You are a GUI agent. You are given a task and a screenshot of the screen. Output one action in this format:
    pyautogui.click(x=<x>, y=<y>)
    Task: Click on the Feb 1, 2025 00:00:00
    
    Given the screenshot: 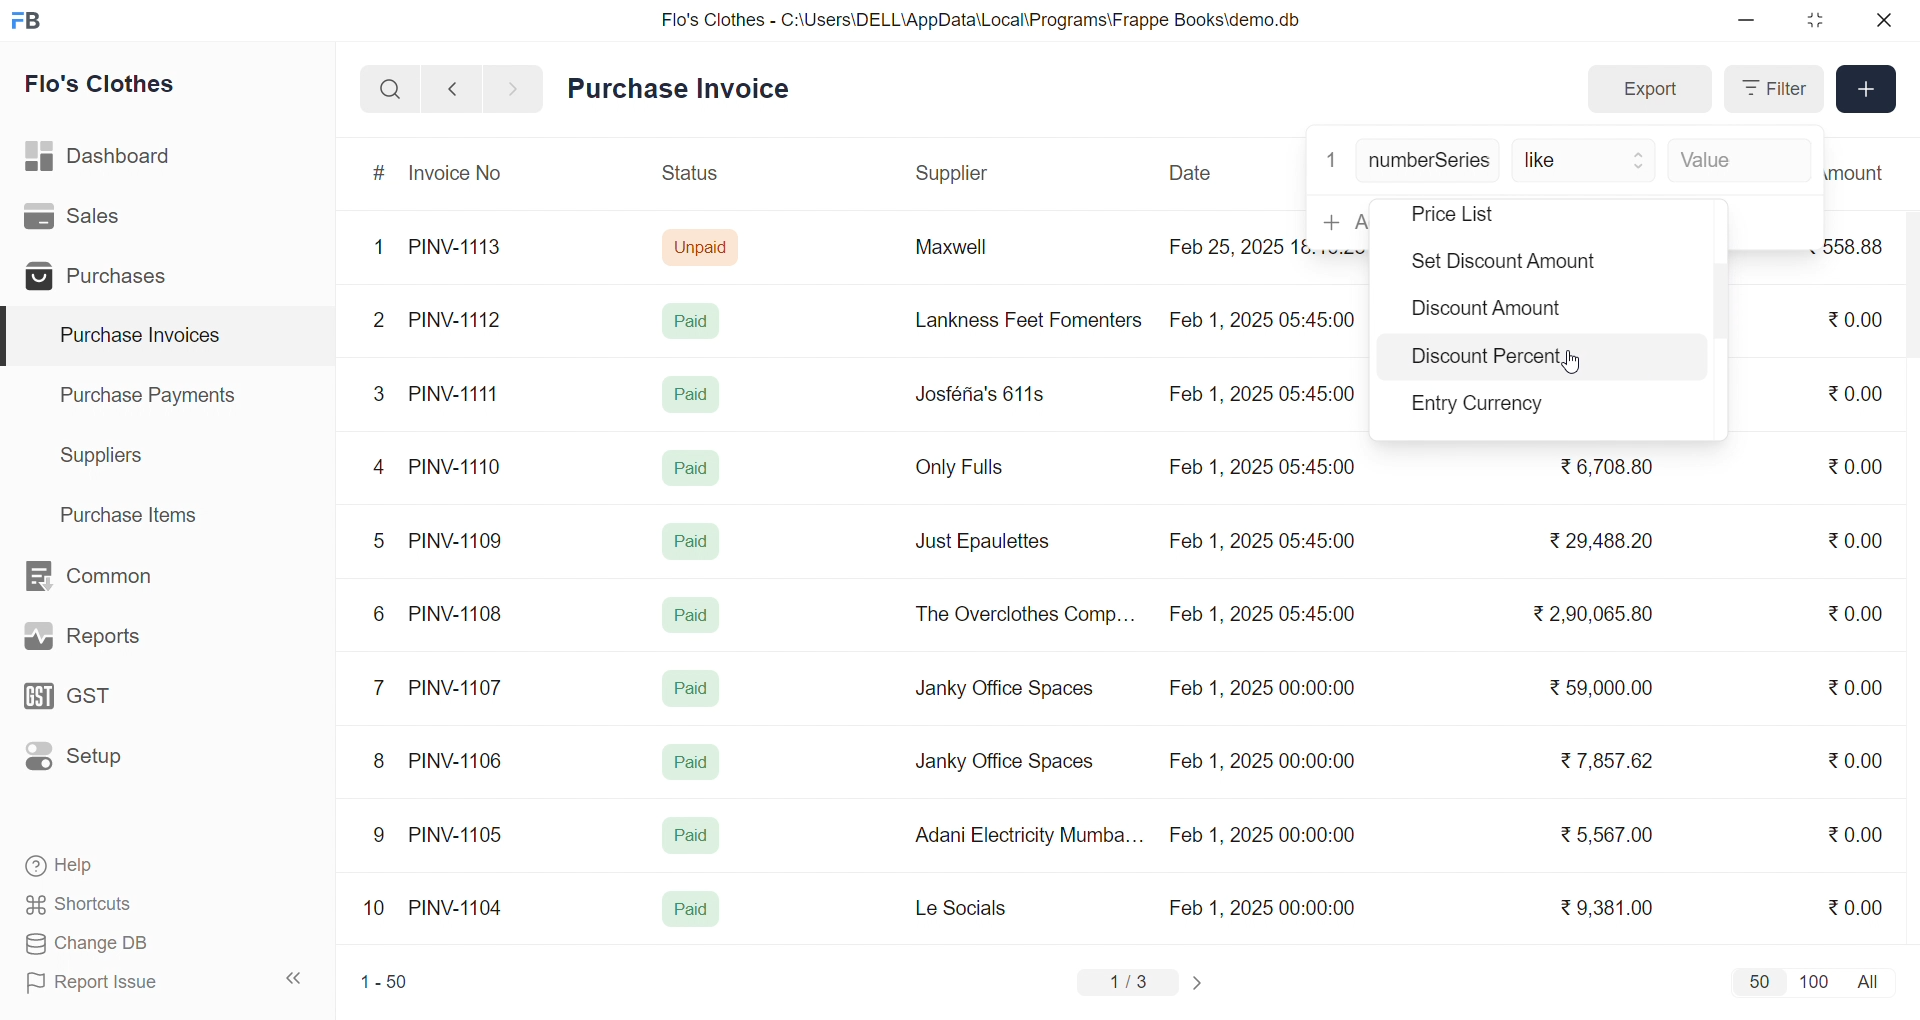 What is the action you would take?
    pyautogui.click(x=1262, y=835)
    